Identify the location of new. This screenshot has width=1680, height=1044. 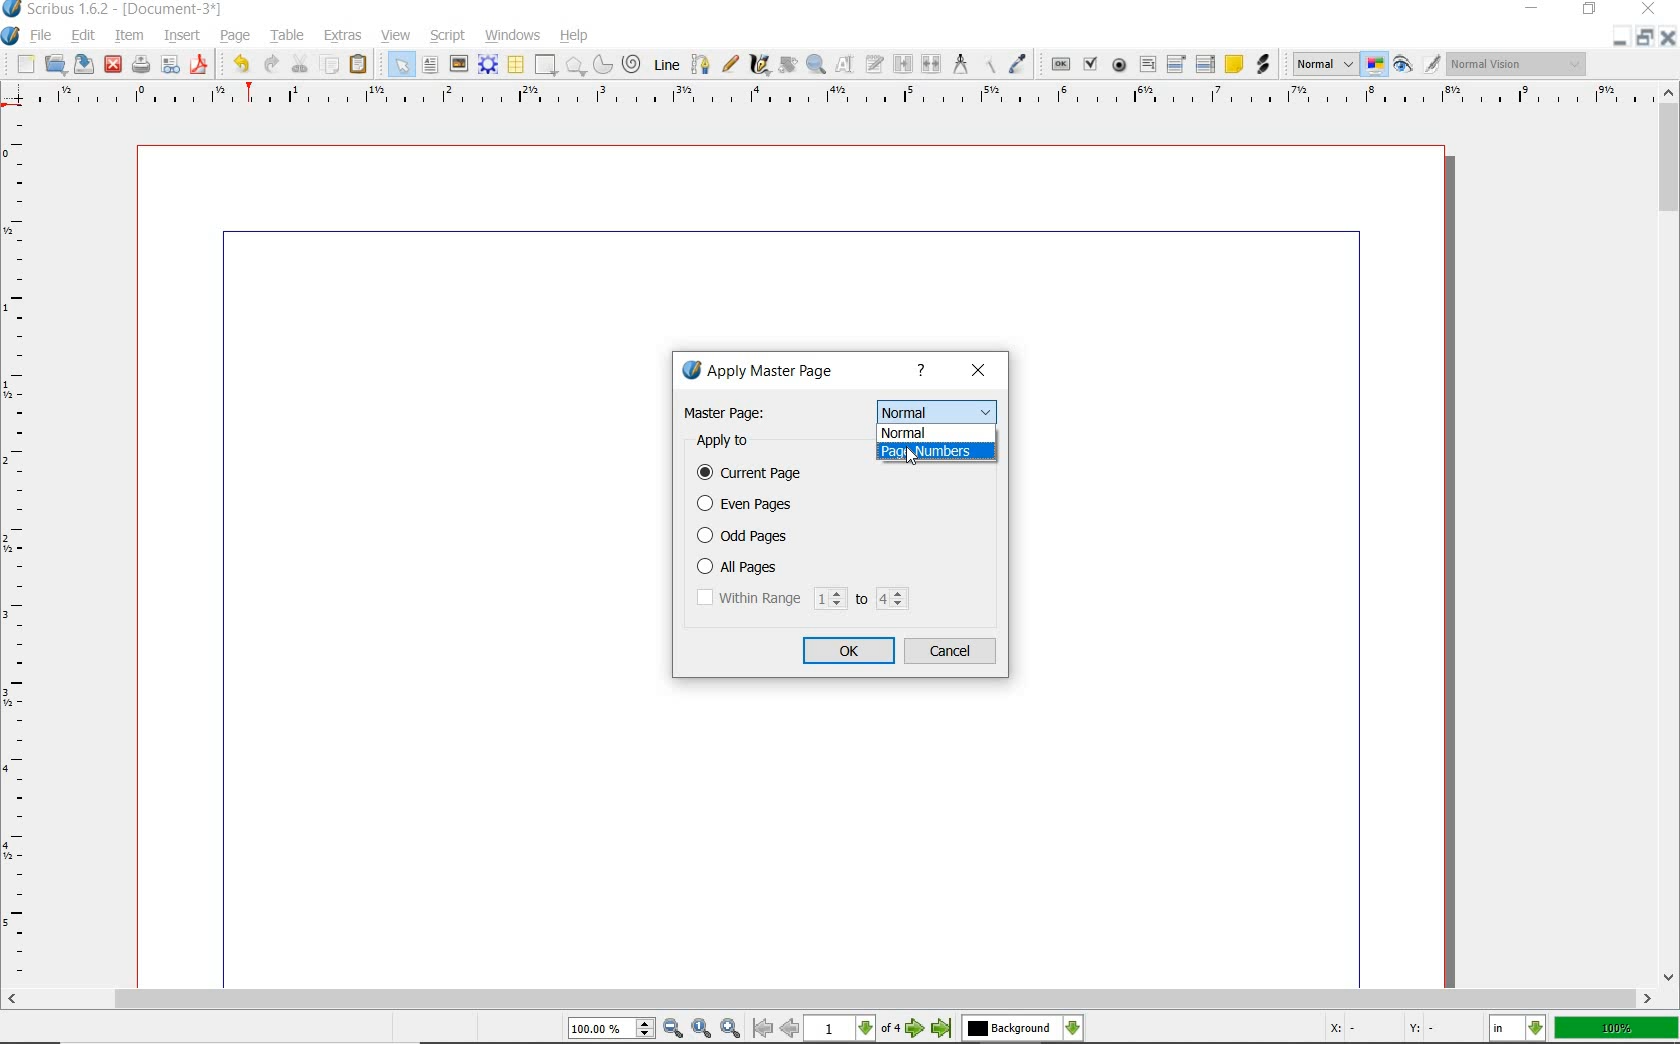
(24, 65).